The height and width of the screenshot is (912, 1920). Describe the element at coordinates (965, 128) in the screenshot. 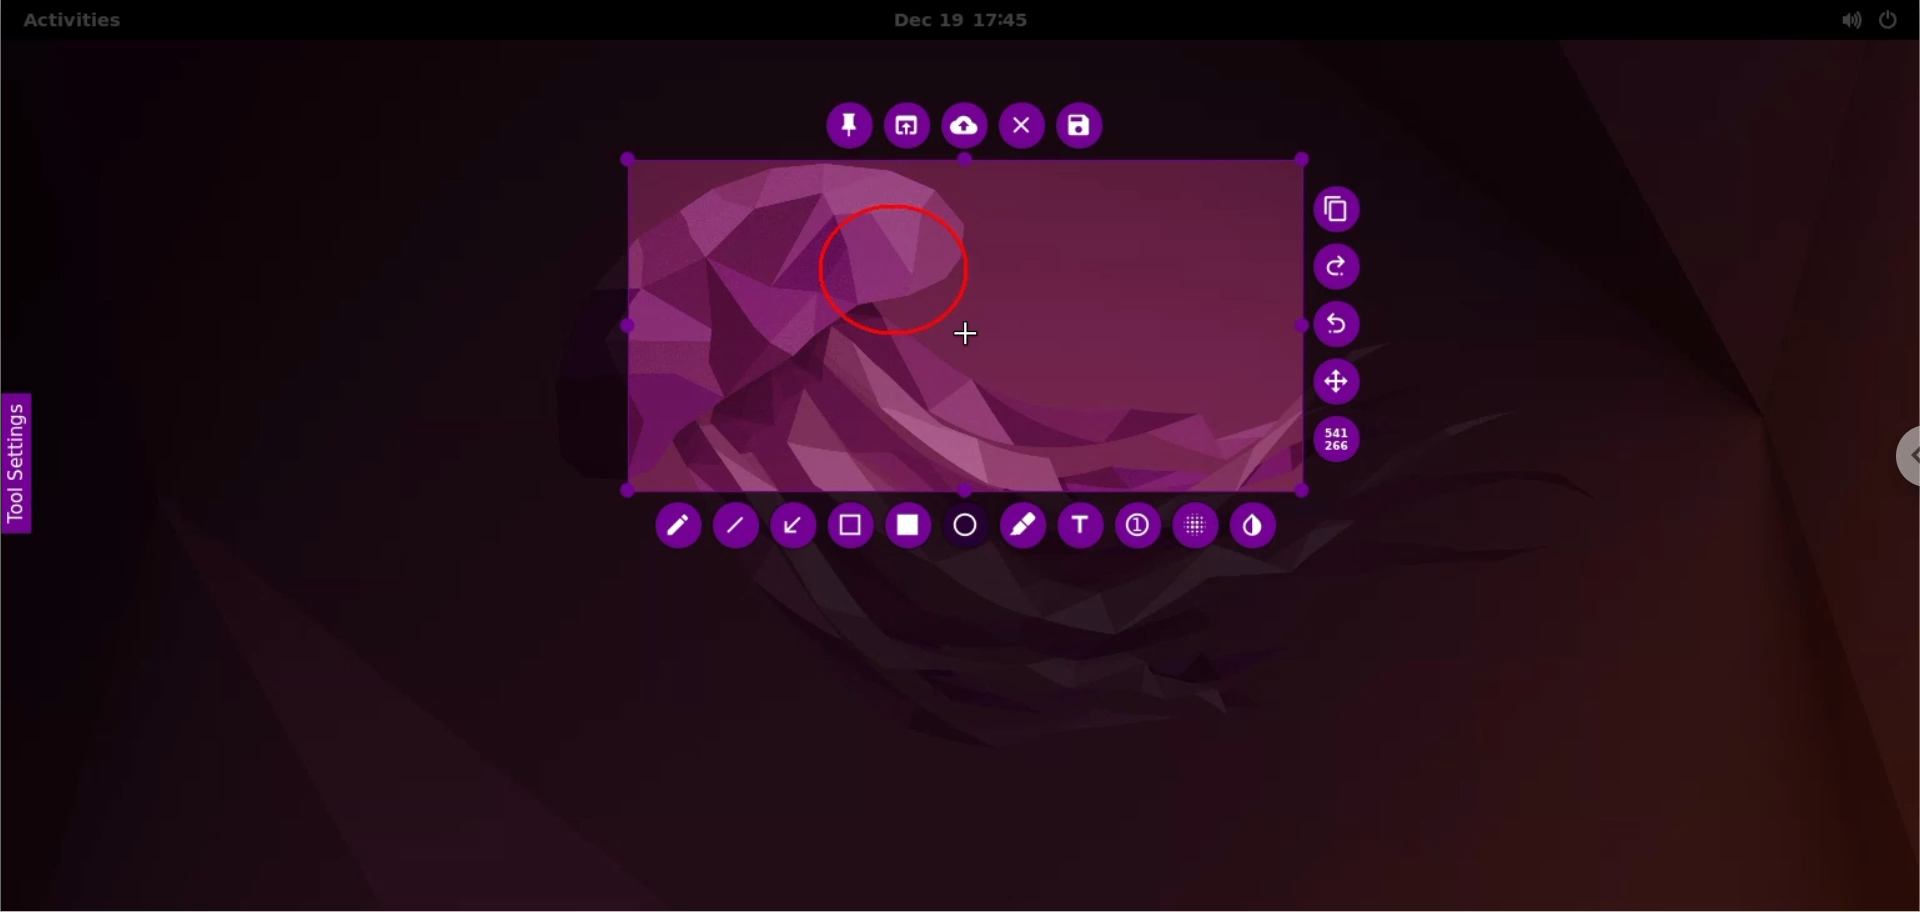

I see `upload ` at that location.